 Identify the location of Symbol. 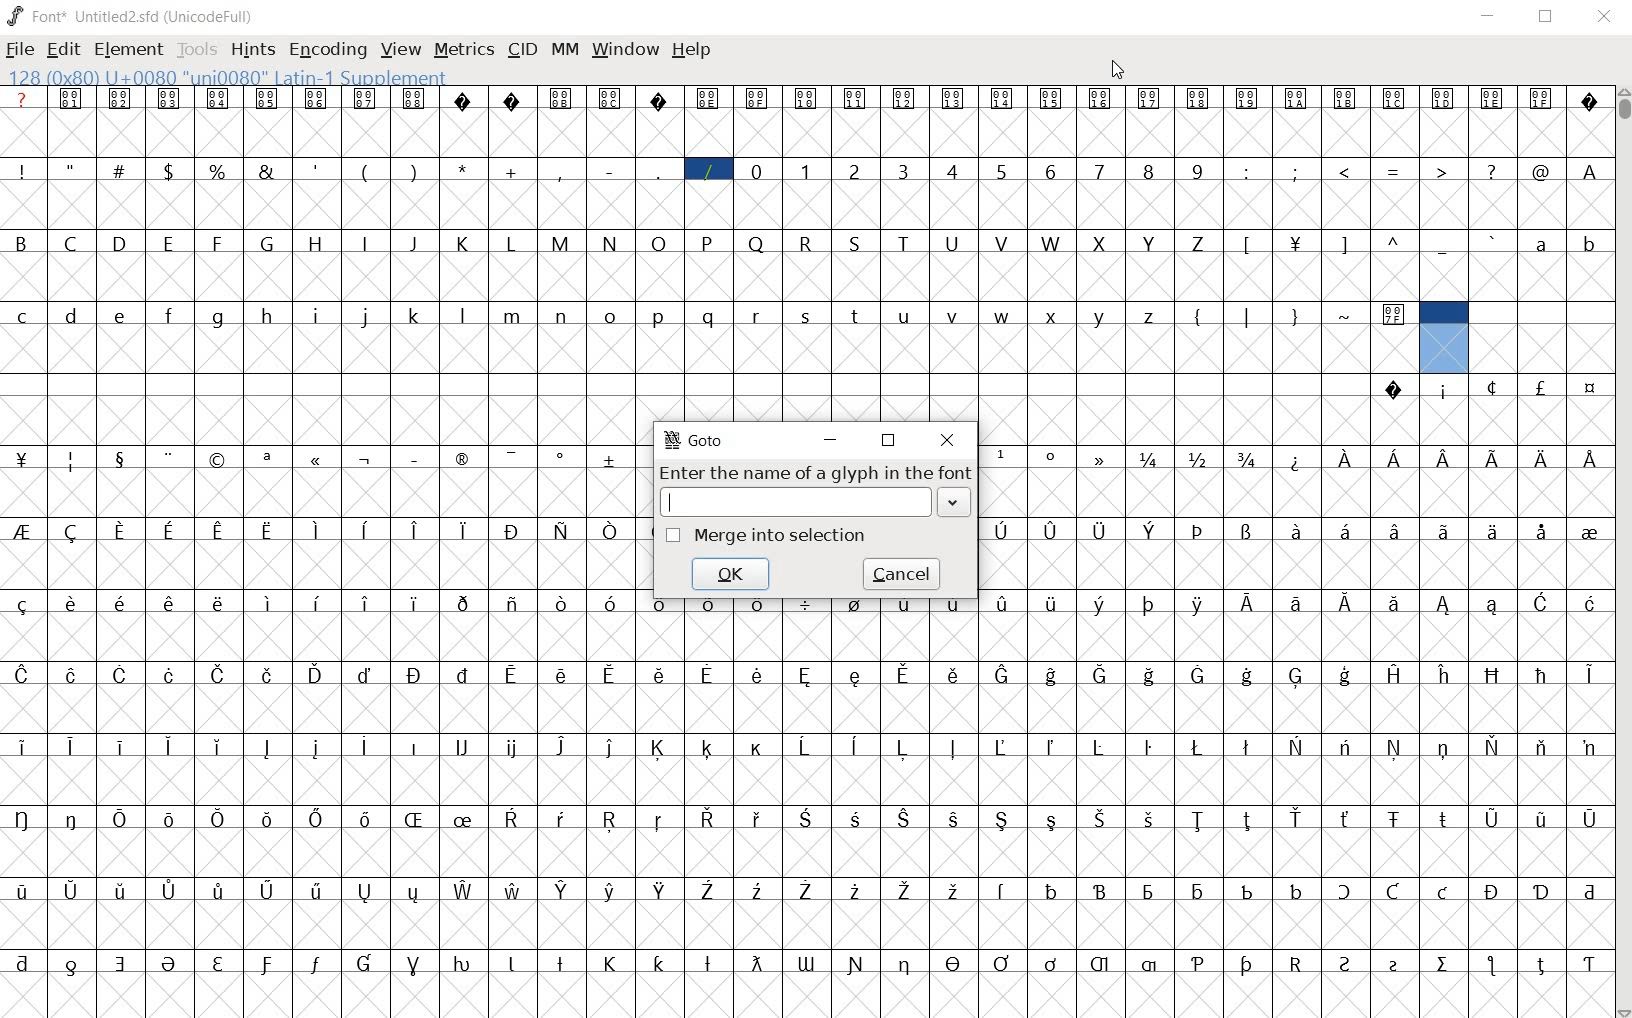
(1393, 315).